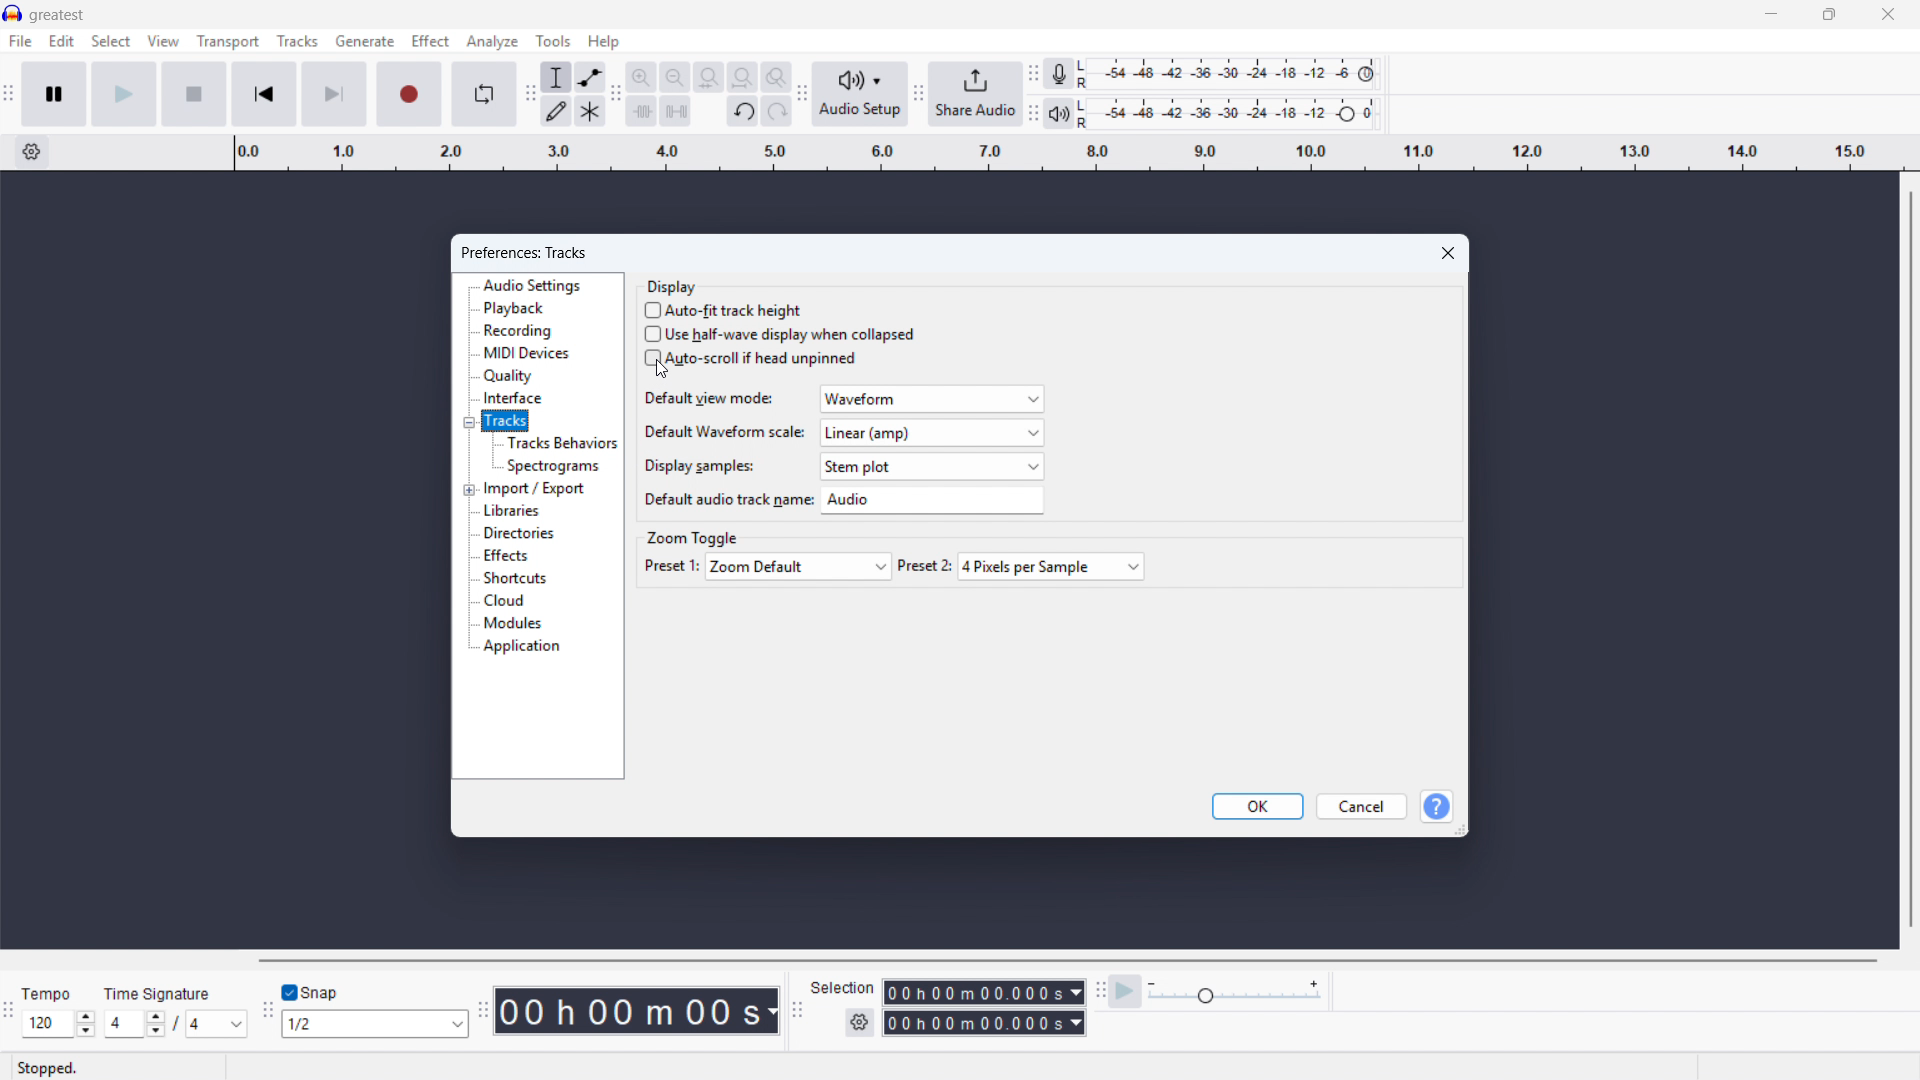 This screenshot has width=1920, height=1080. What do you see at coordinates (642, 111) in the screenshot?
I see `trim audio outside selection` at bounding box center [642, 111].